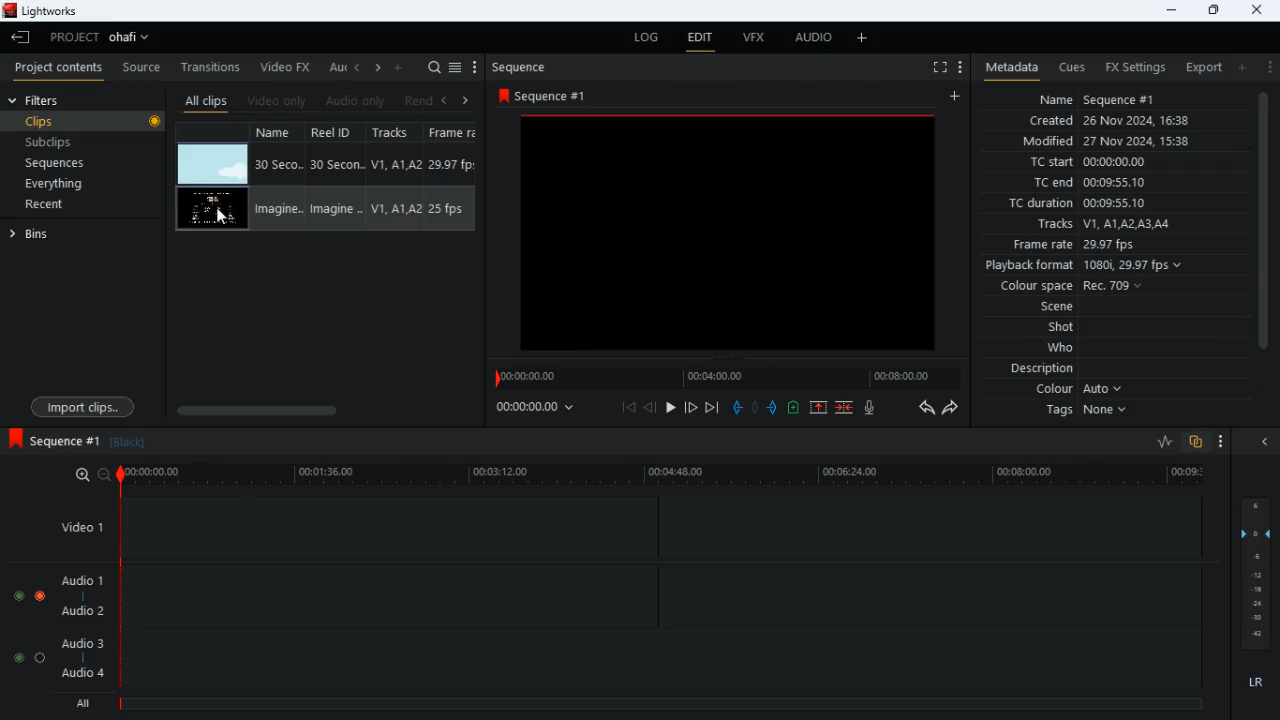  Describe the element at coordinates (338, 66) in the screenshot. I see `au` at that location.